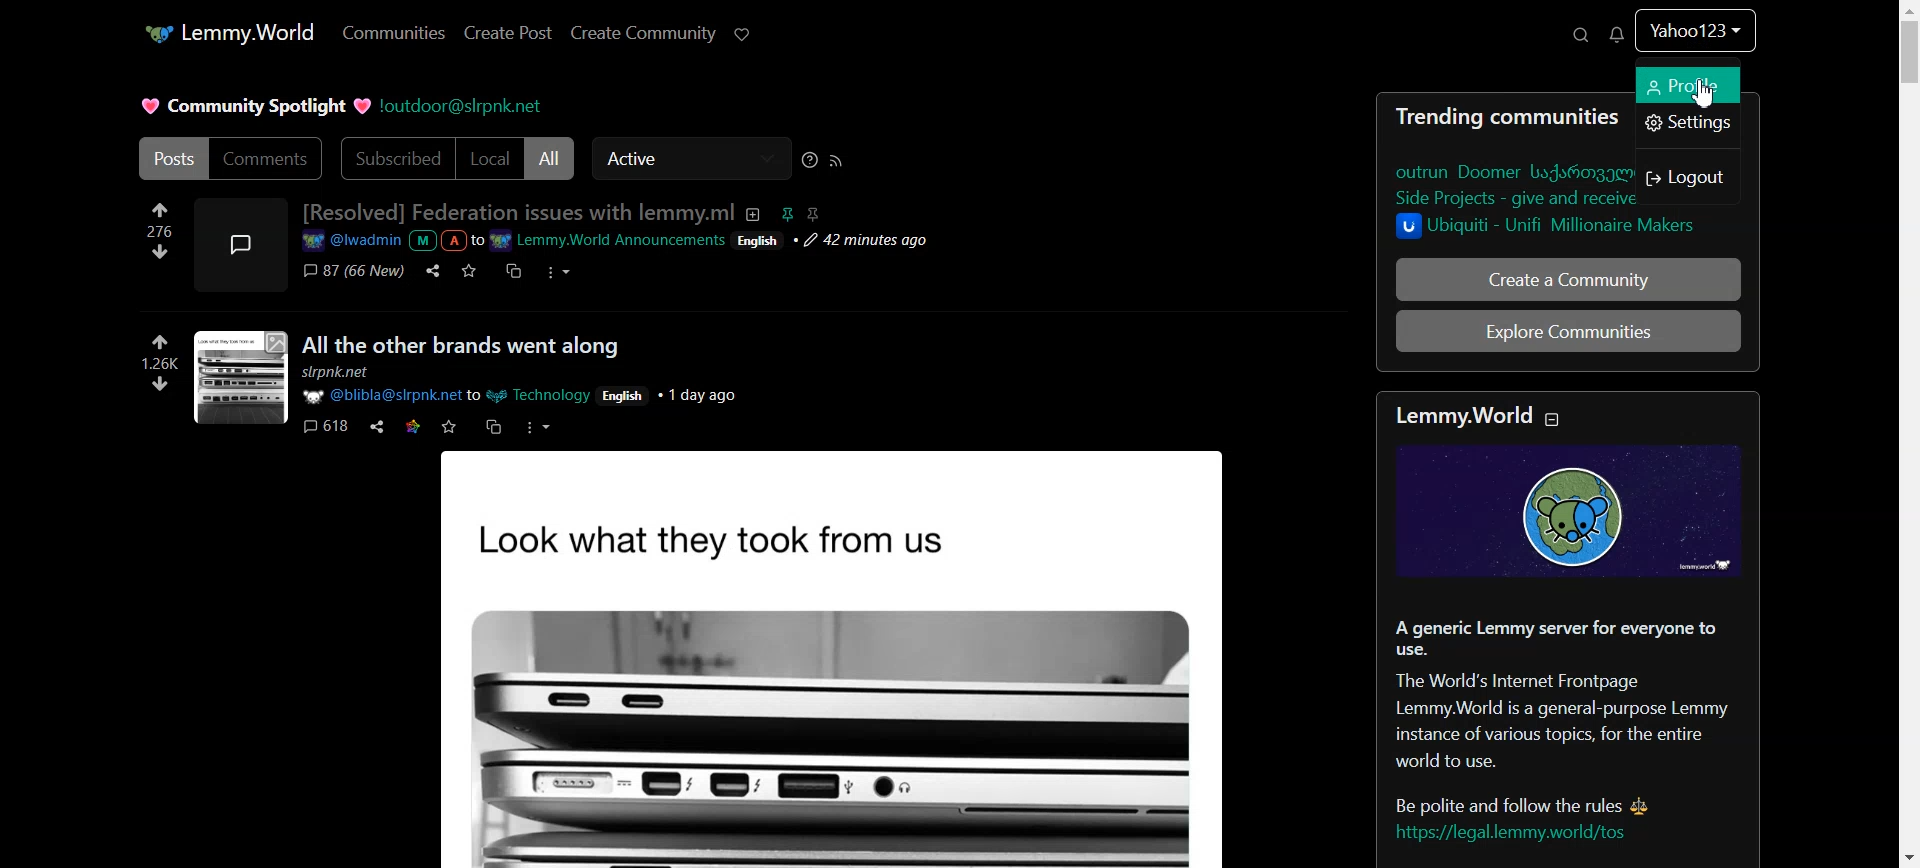  What do you see at coordinates (430, 271) in the screenshot?
I see `share` at bounding box center [430, 271].